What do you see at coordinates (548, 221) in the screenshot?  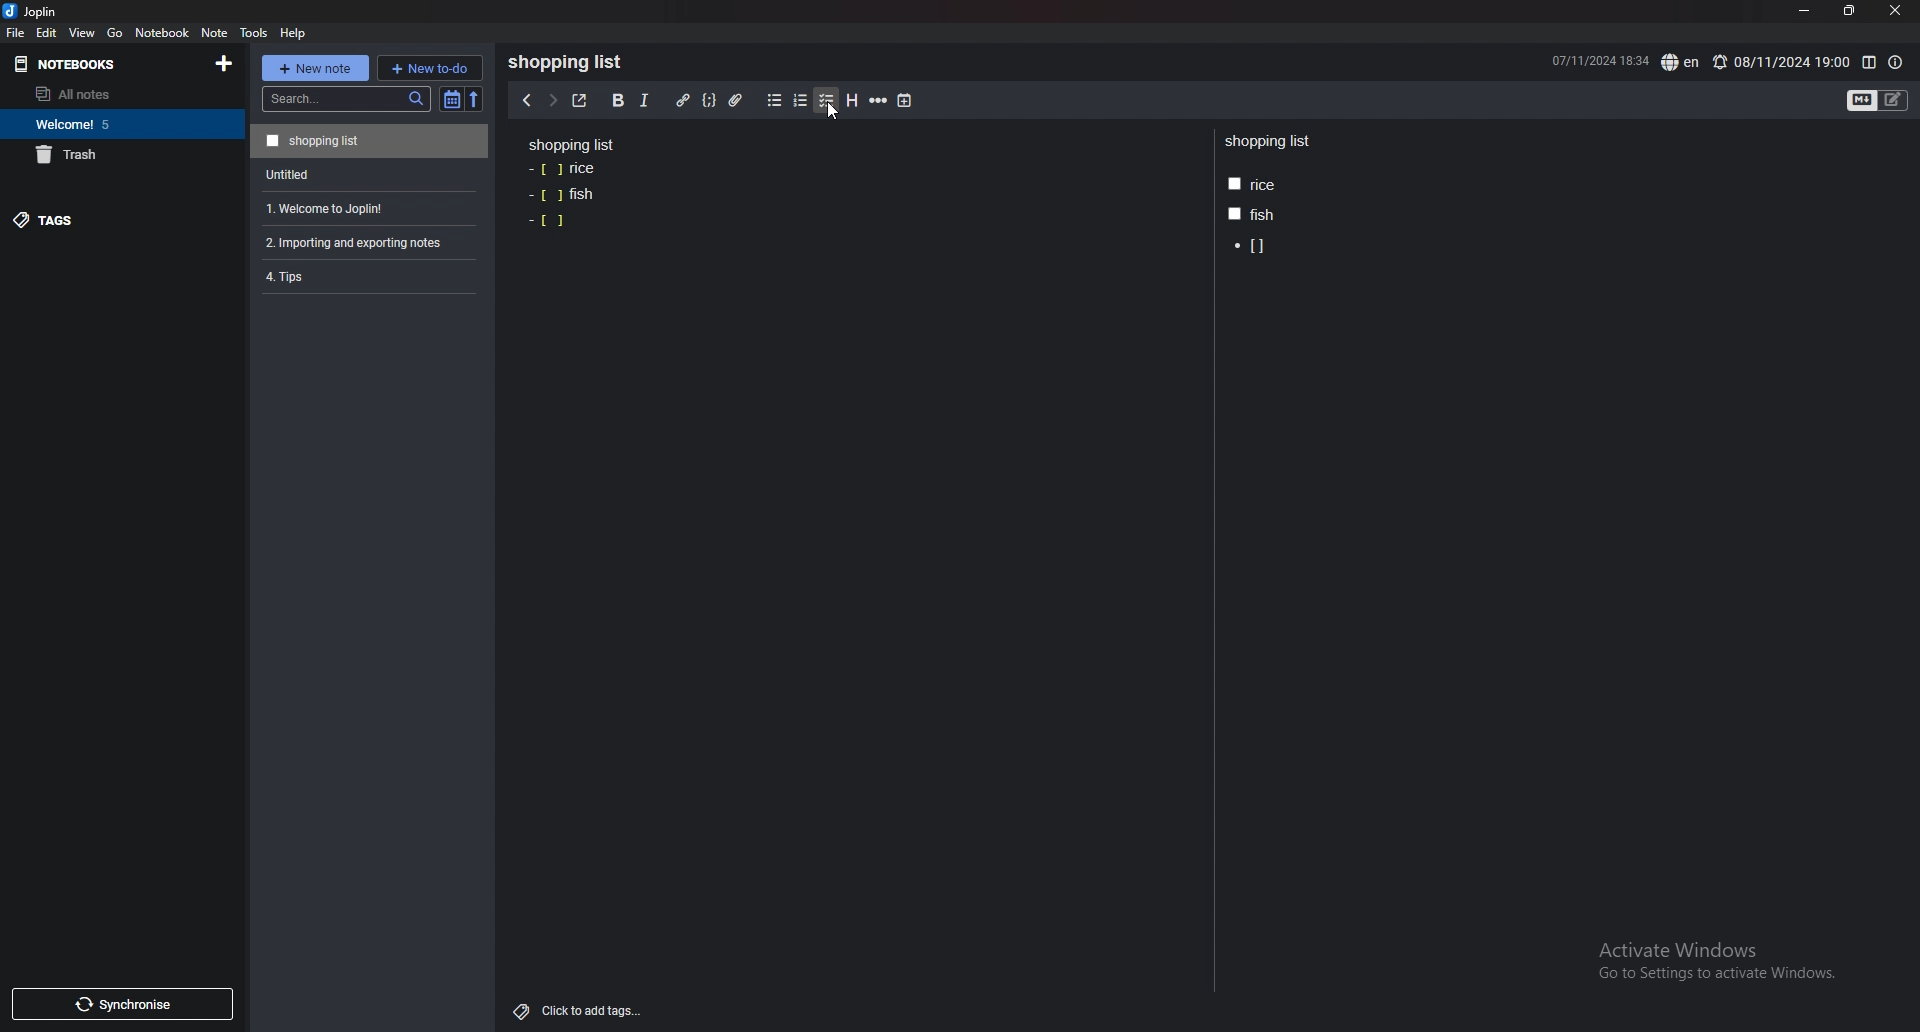 I see `check box` at bounding box center [548, 221].